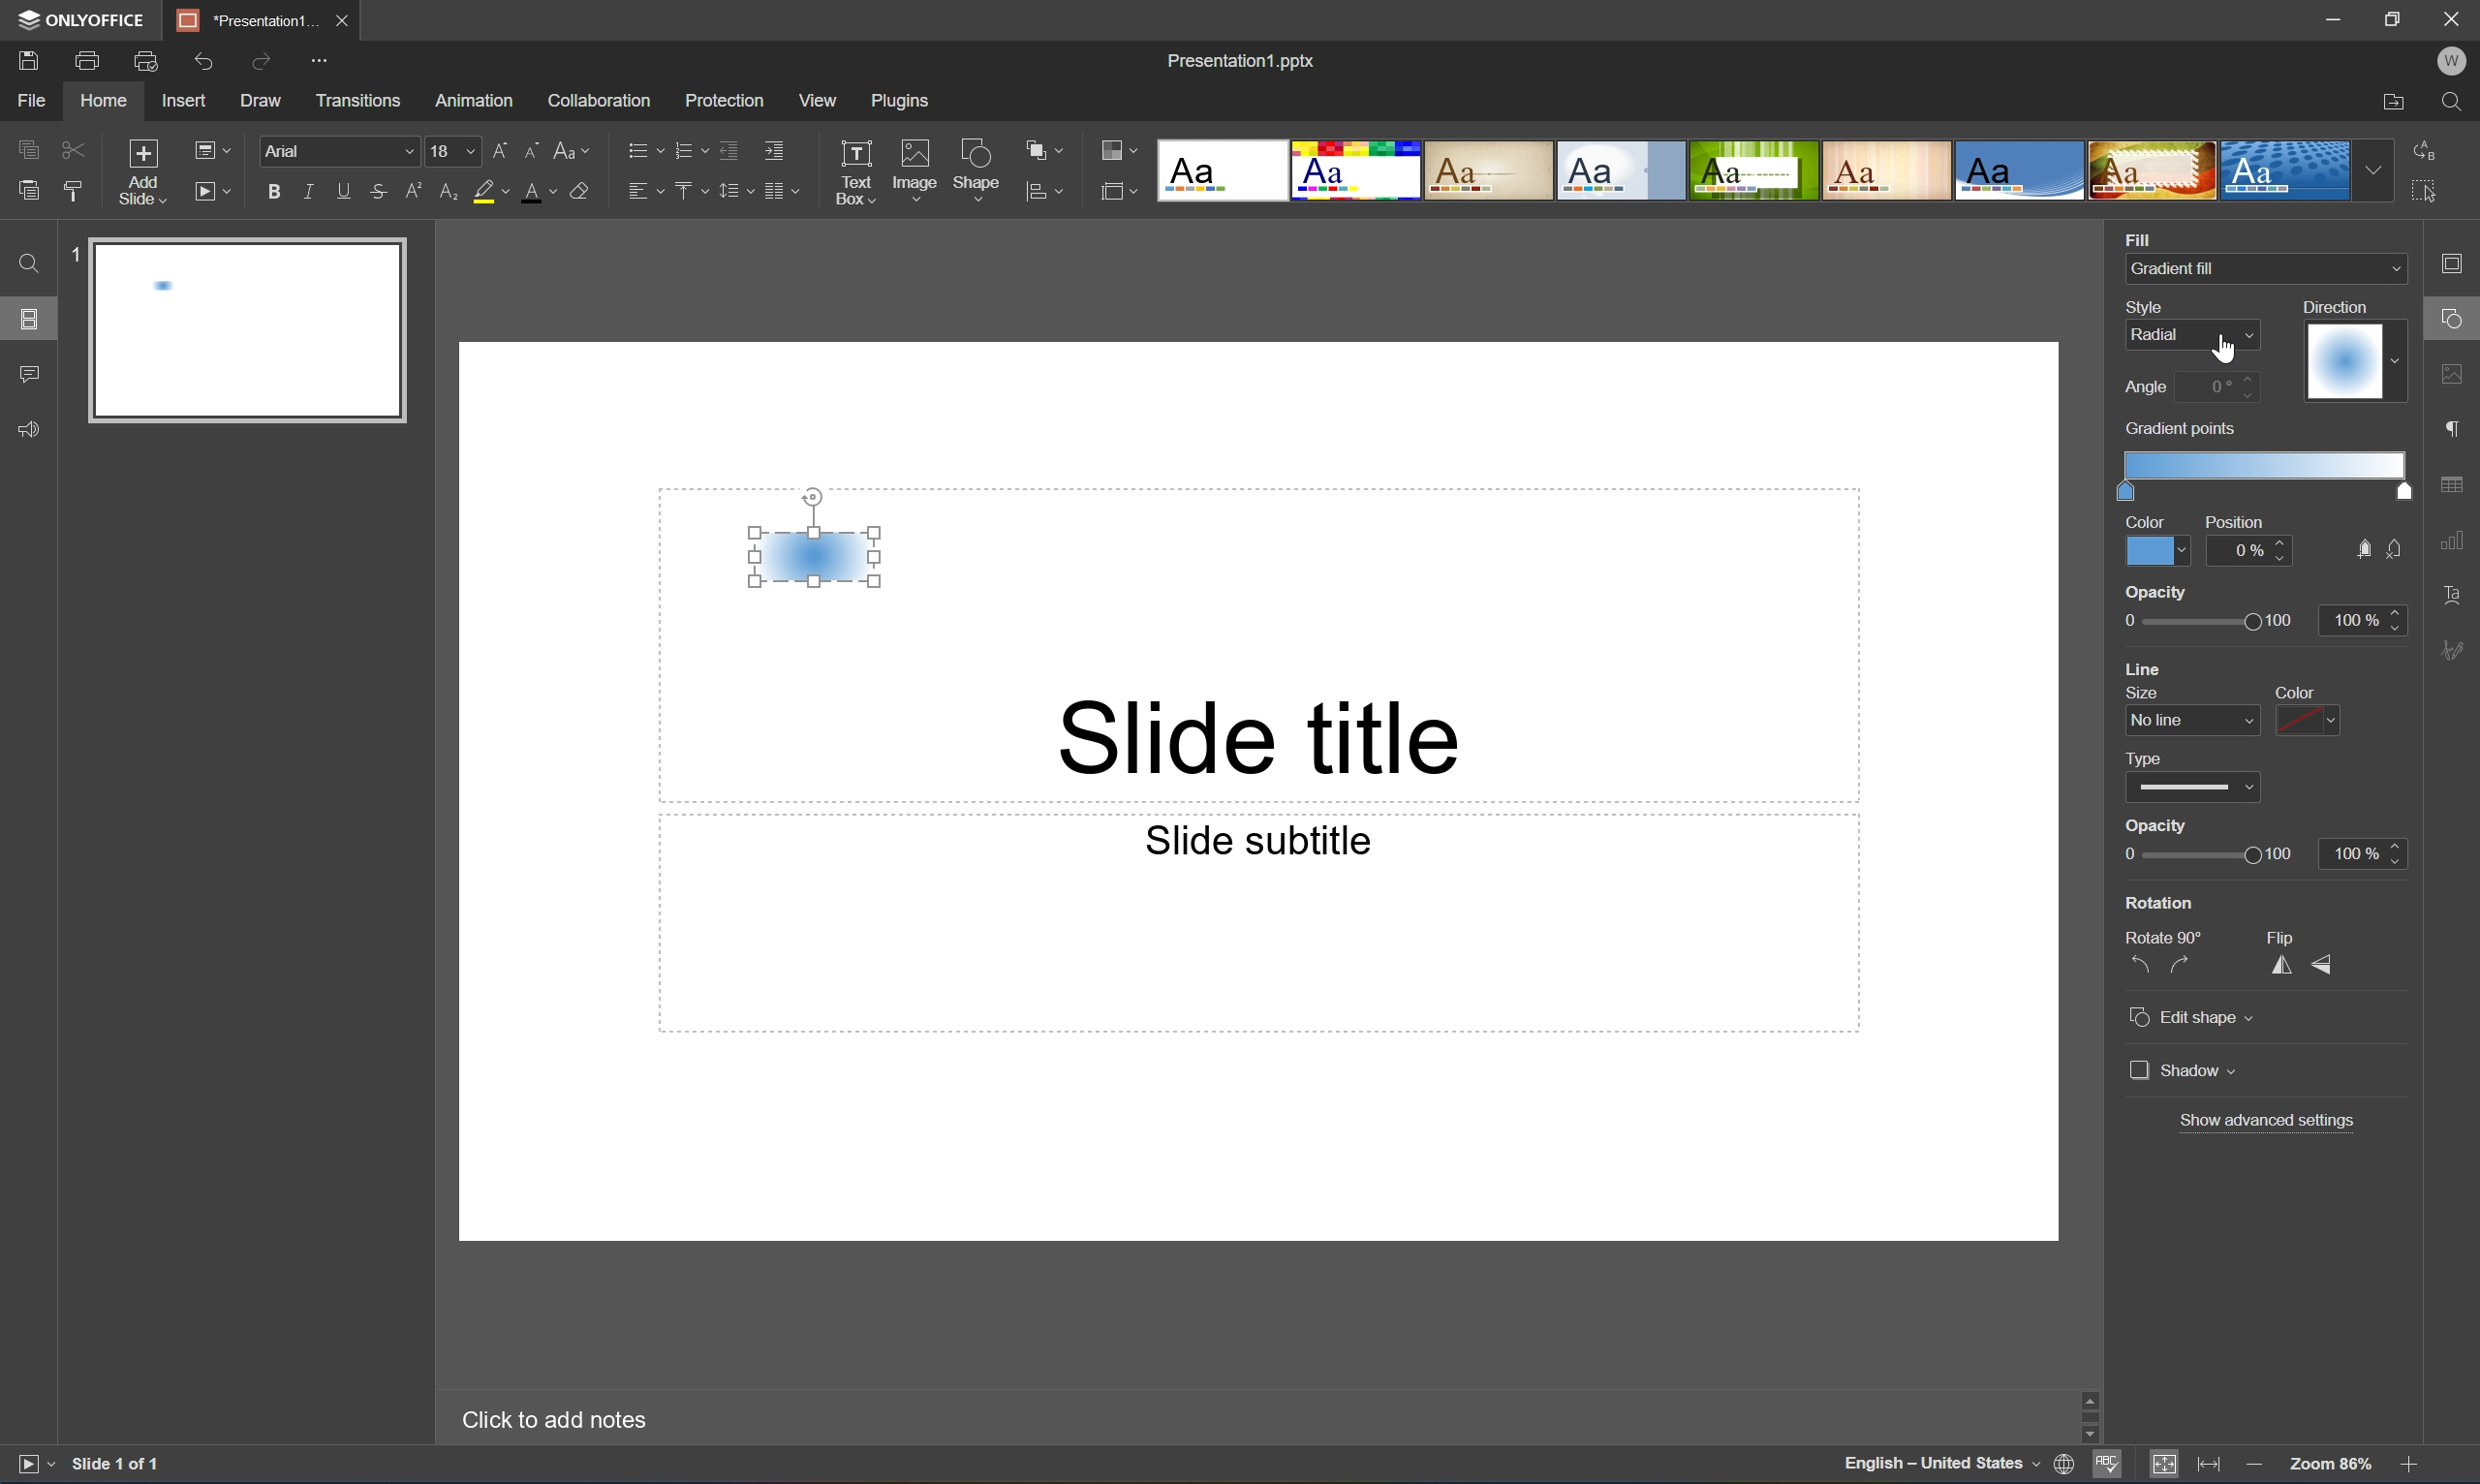 The width and height of the screenshot is (2480, 1484). I want to click on Redo, so click(264, 64).